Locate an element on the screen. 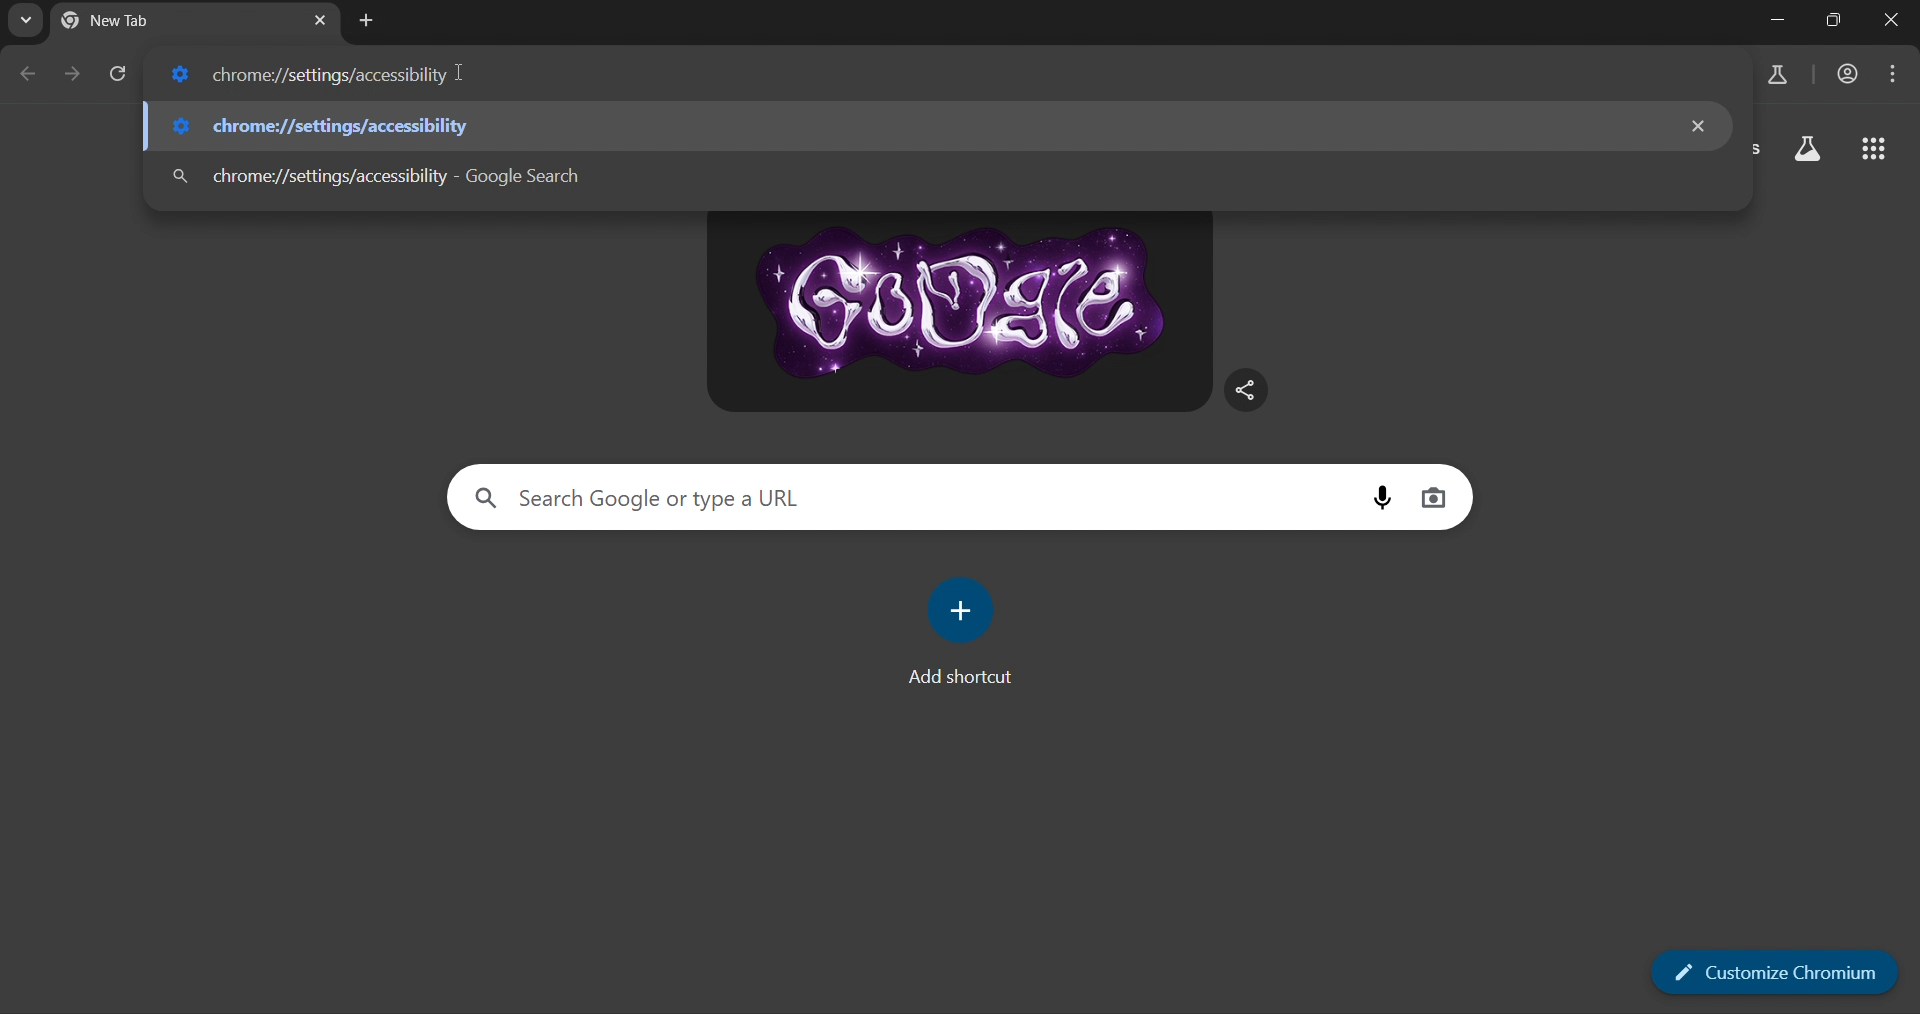 The width and height of the screenshot is (1920, 1014). minimize is located at coordinates (1773, 26).